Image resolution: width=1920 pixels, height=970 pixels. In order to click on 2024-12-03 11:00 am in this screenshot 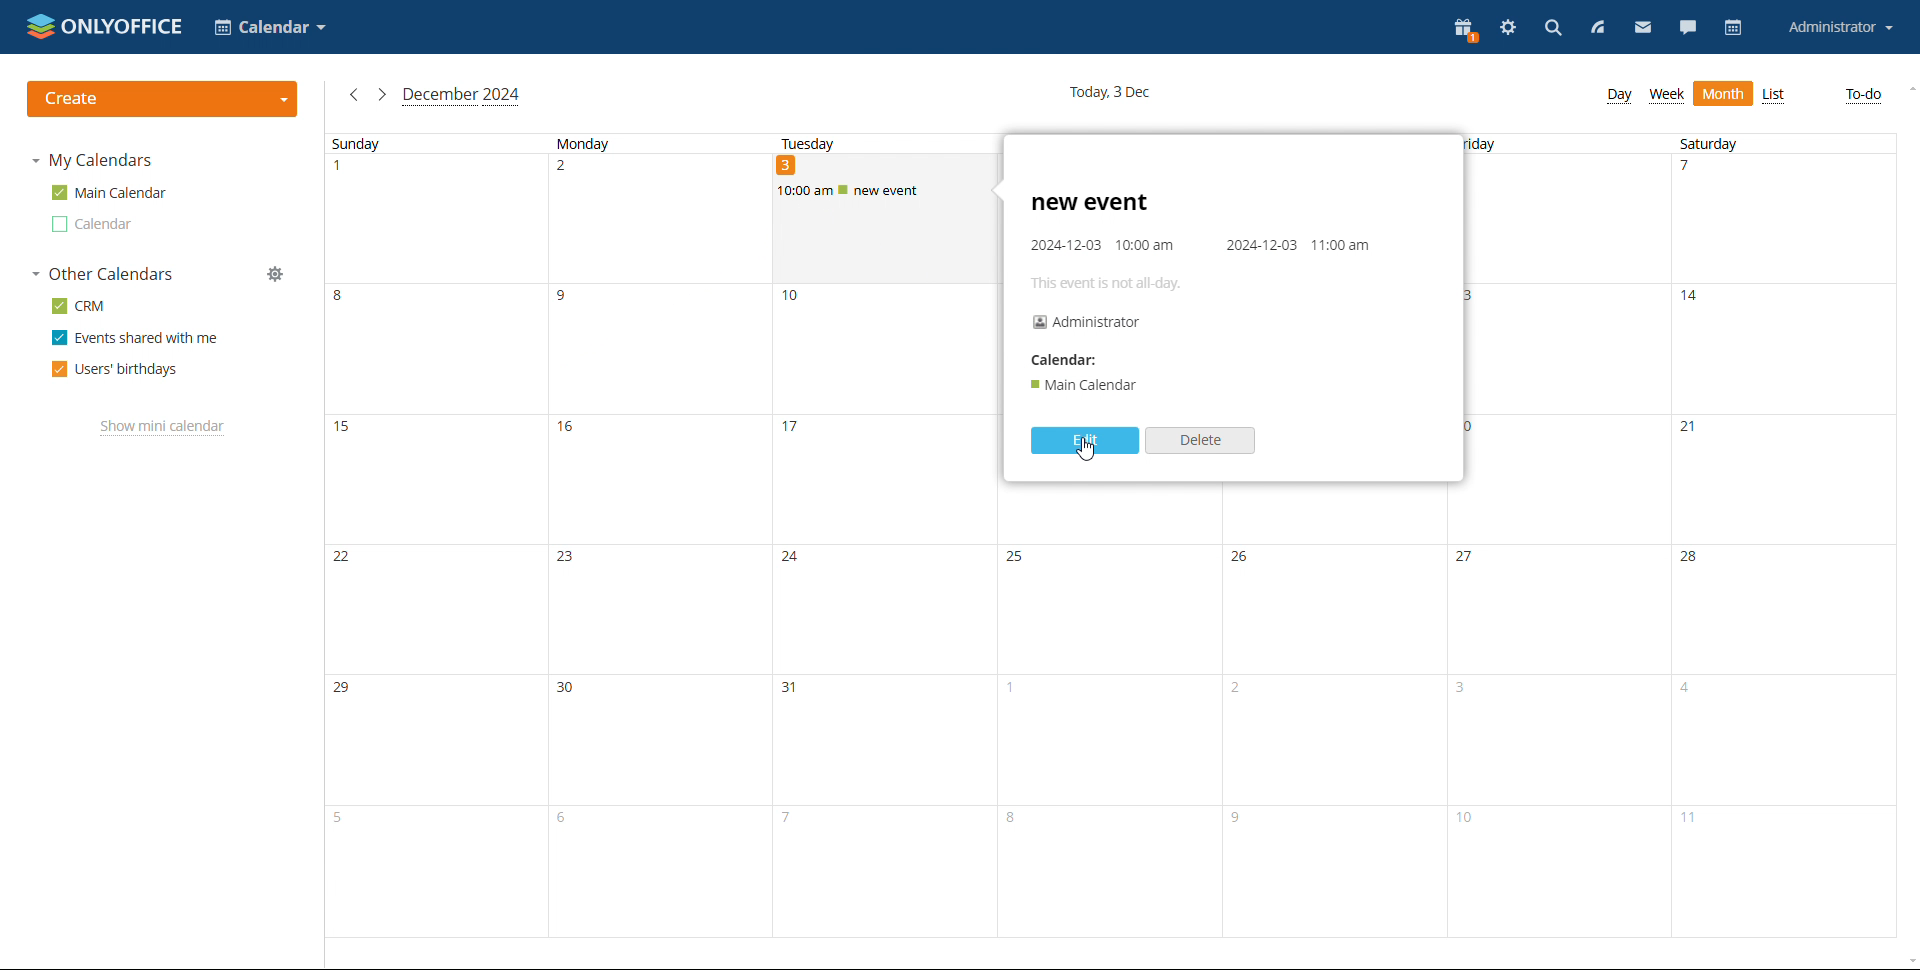, I will do `click(1296, 242)`.